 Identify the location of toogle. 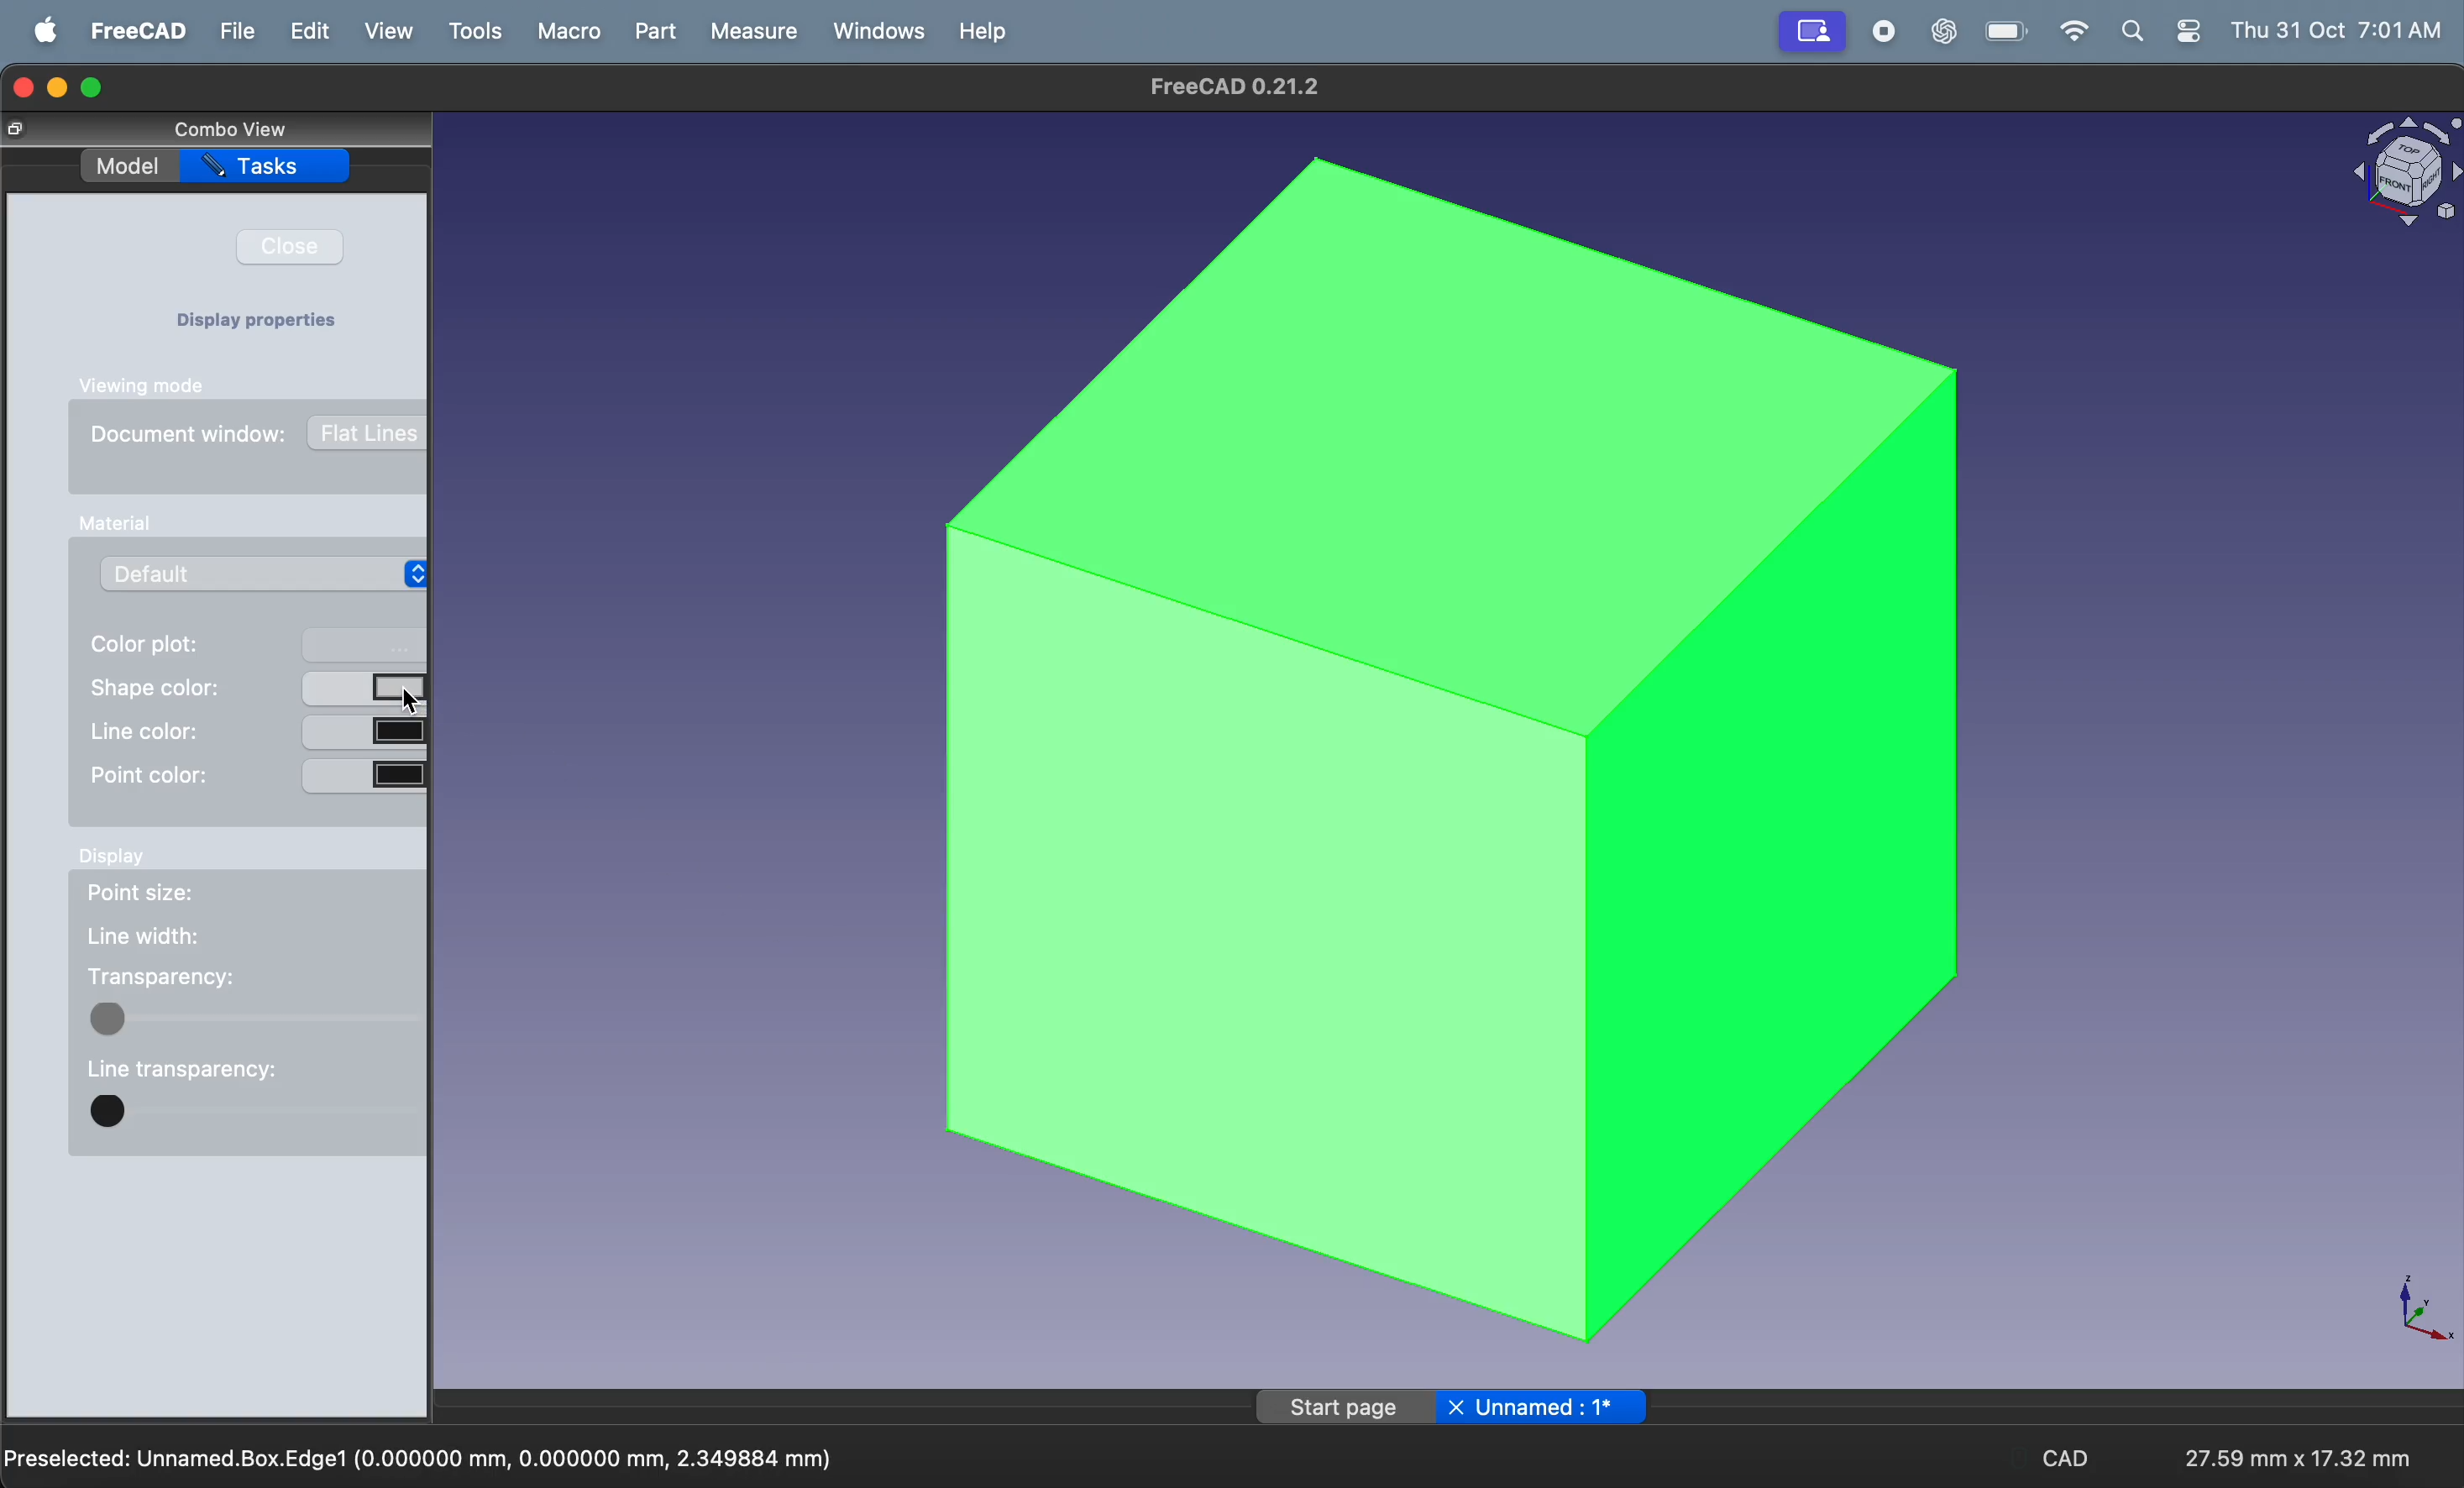
(255, 1017).